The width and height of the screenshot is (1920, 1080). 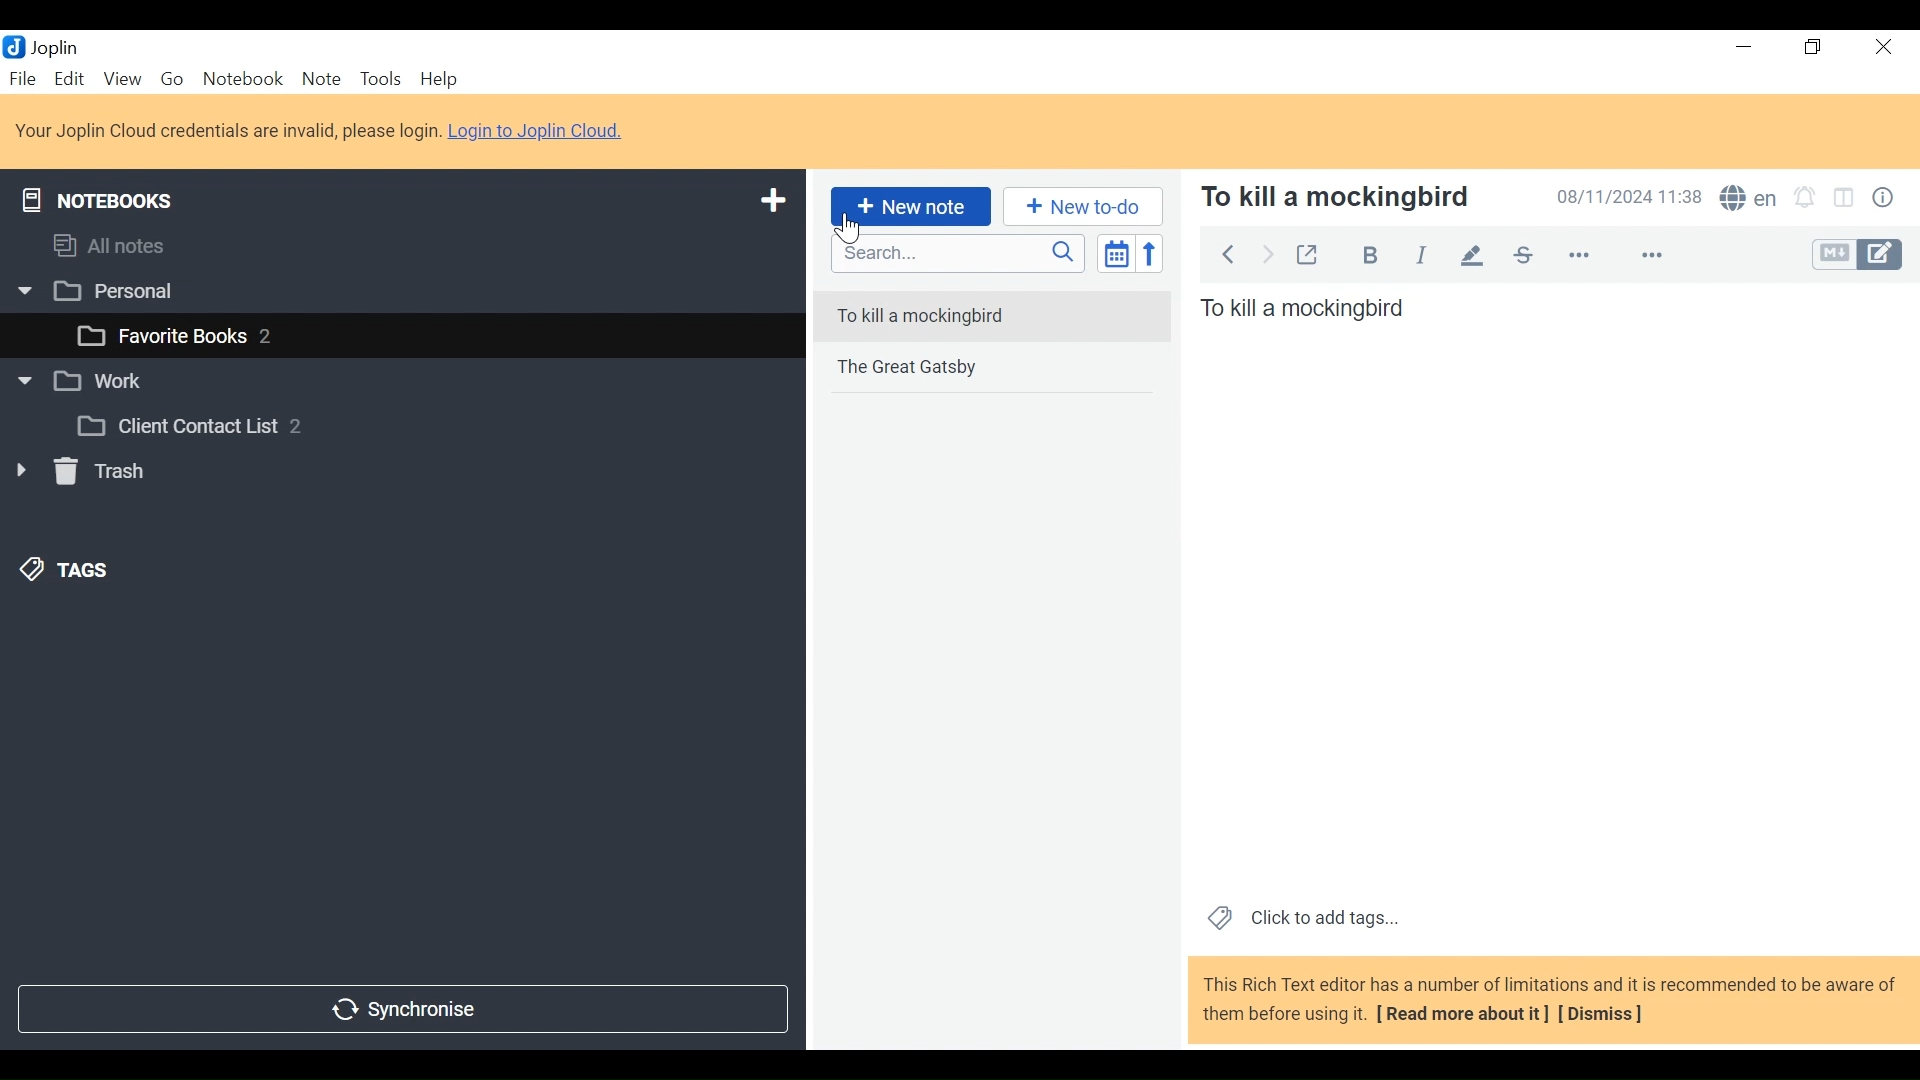 I want to click on Strikethrough, so click(x=1525, y=257).